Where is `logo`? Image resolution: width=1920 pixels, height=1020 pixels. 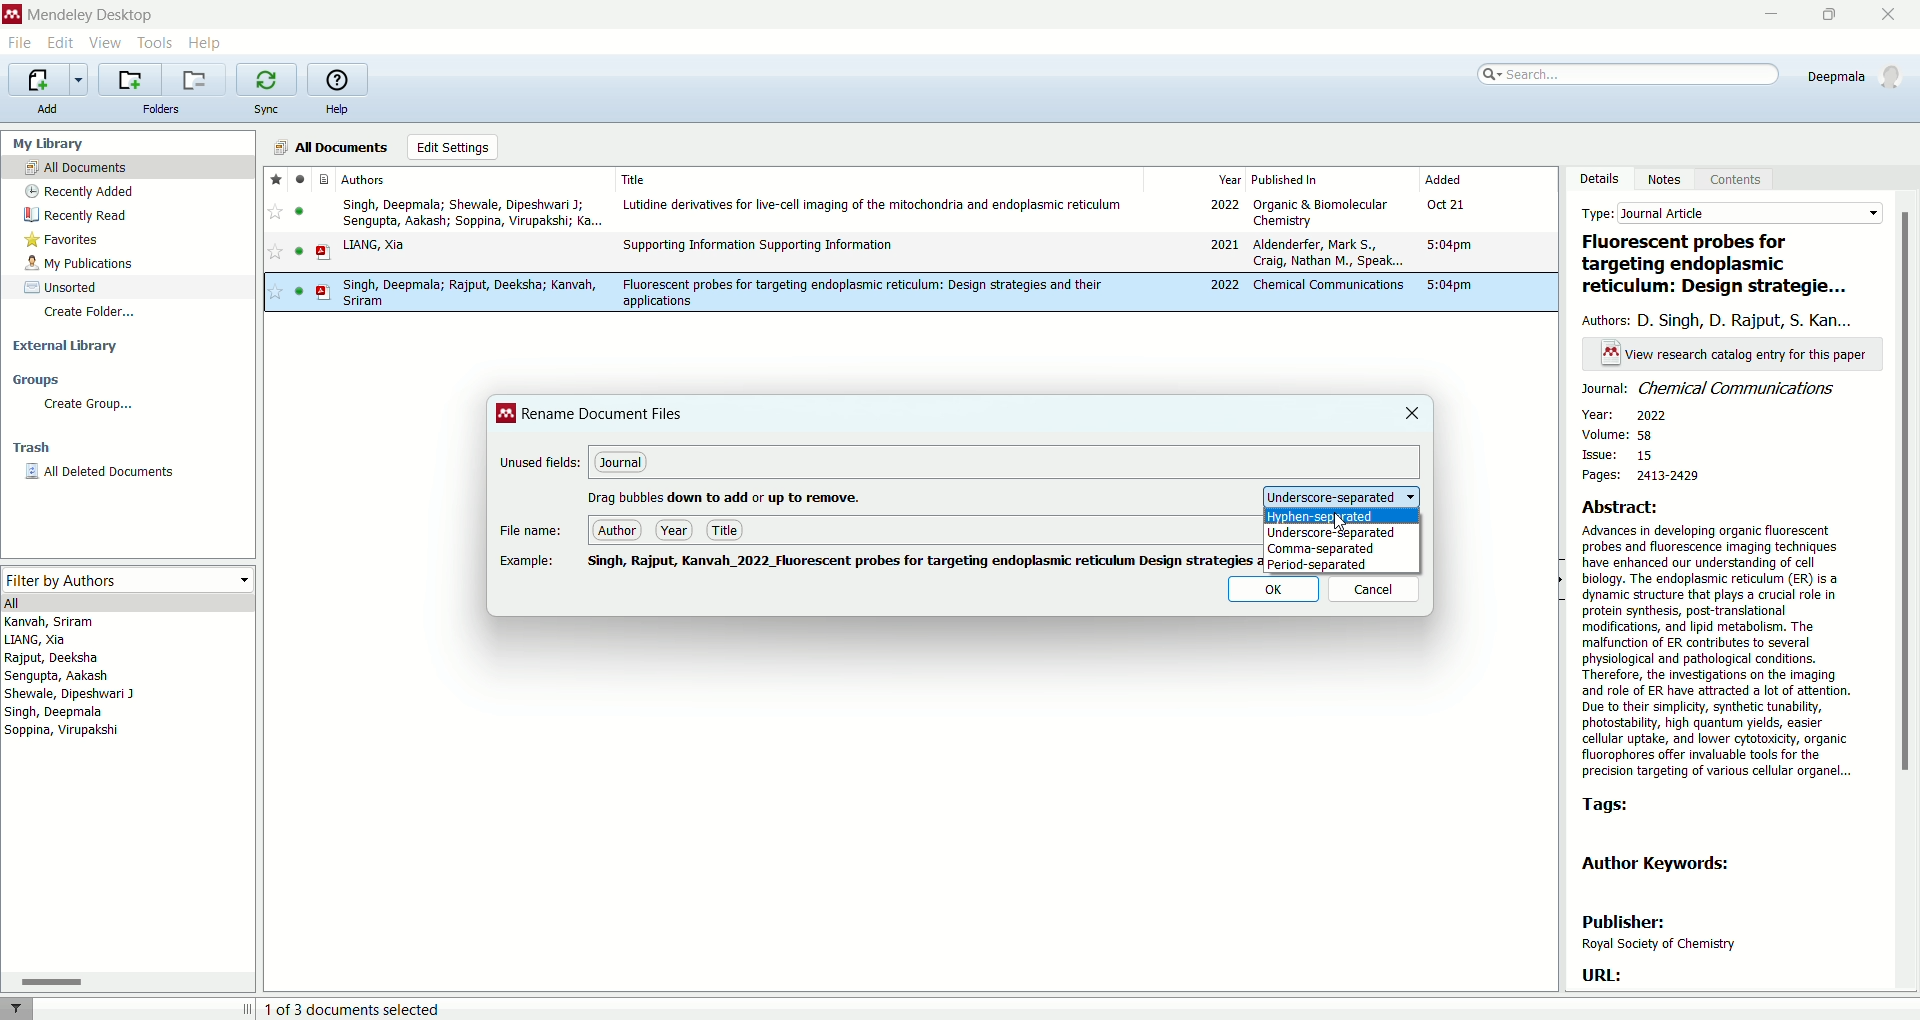
logo is located at coordinates (507, 413).